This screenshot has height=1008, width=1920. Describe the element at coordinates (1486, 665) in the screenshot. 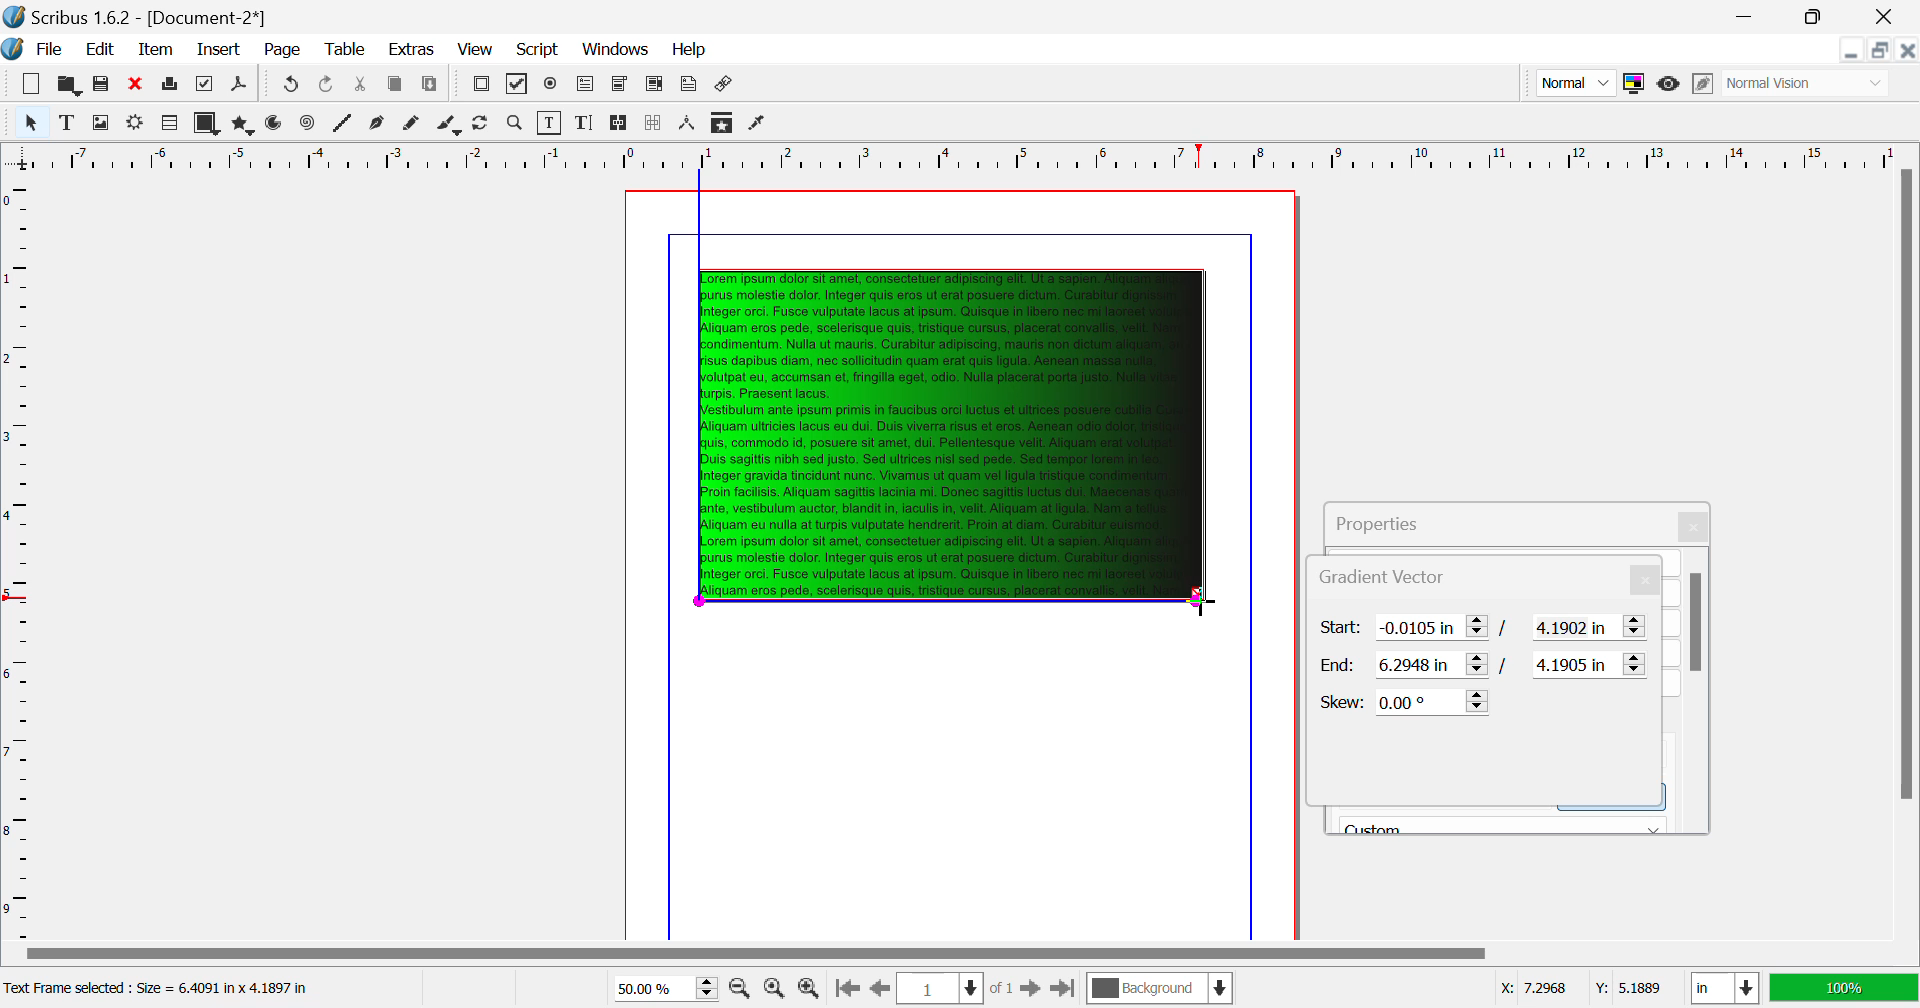

I see `Gradient Vector End` at that location.